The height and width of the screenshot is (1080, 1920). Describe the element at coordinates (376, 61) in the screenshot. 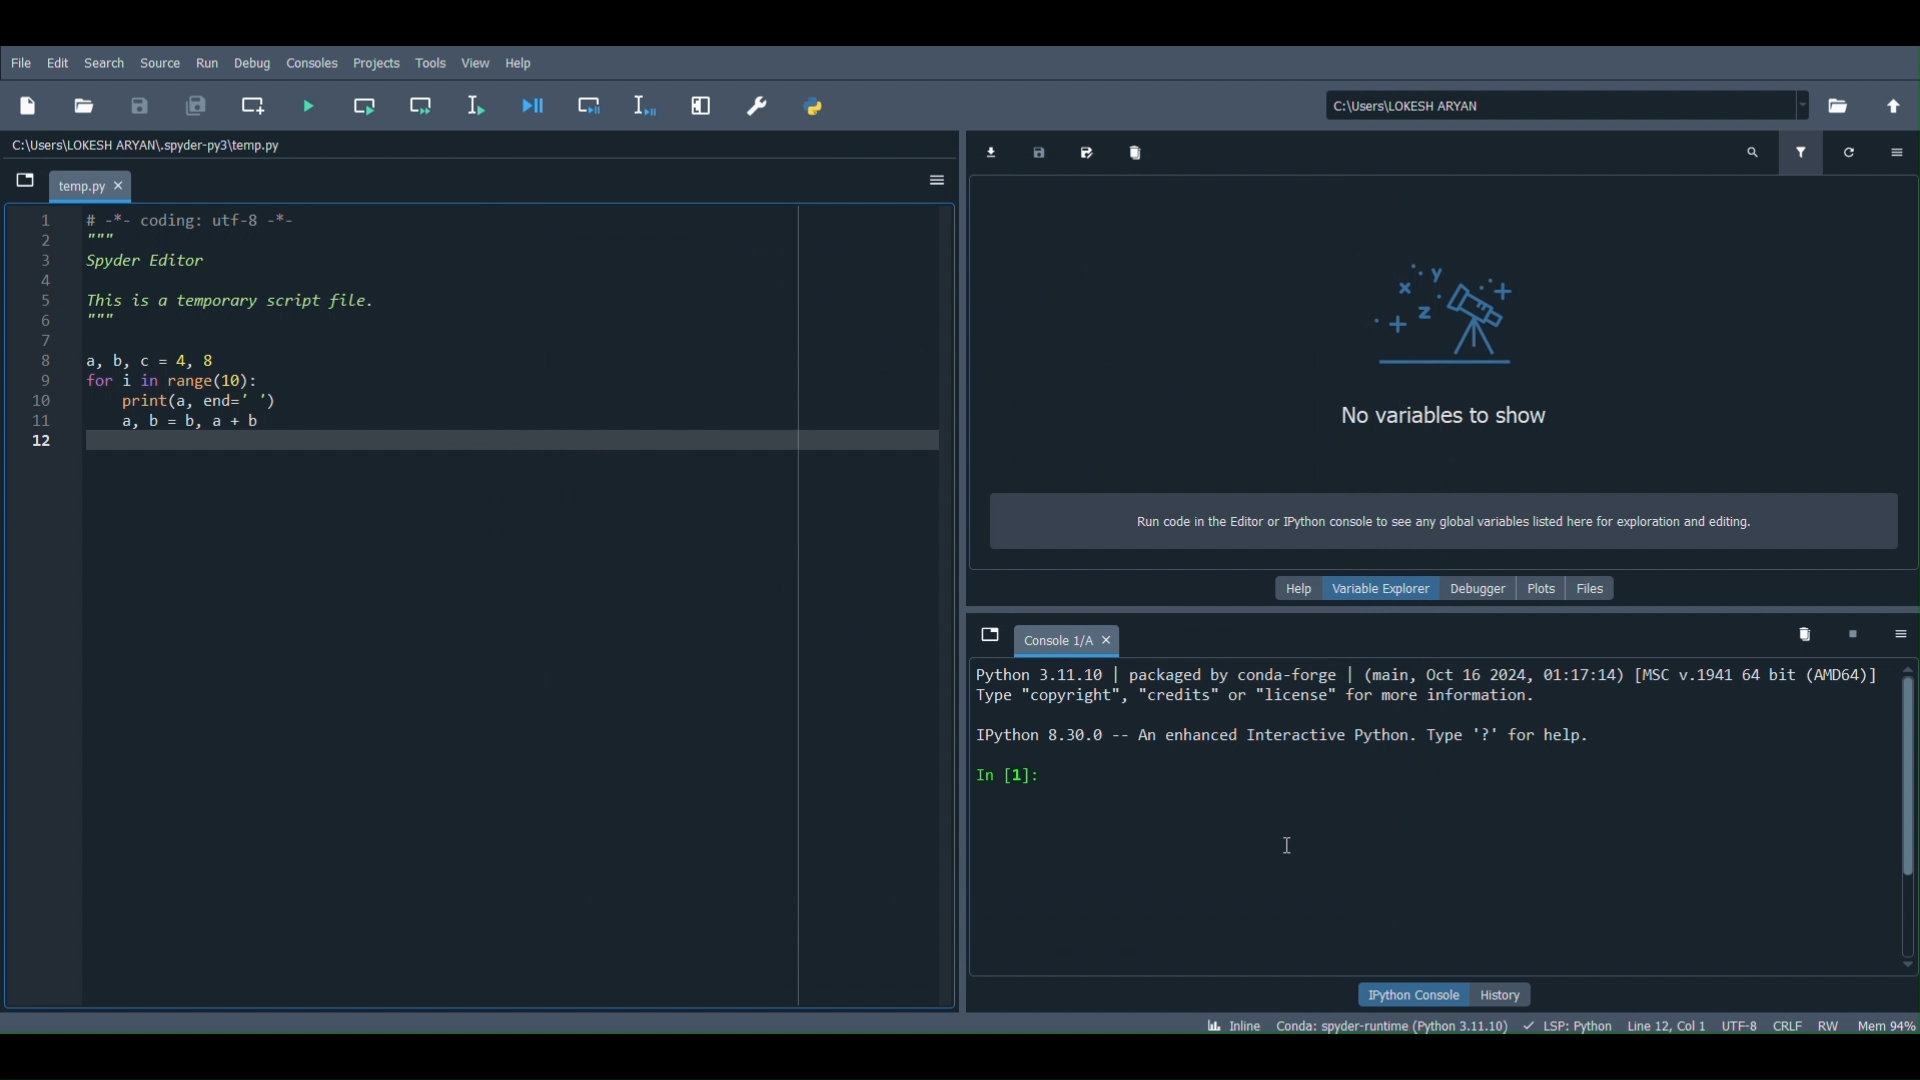

I see `Projects` at that location.